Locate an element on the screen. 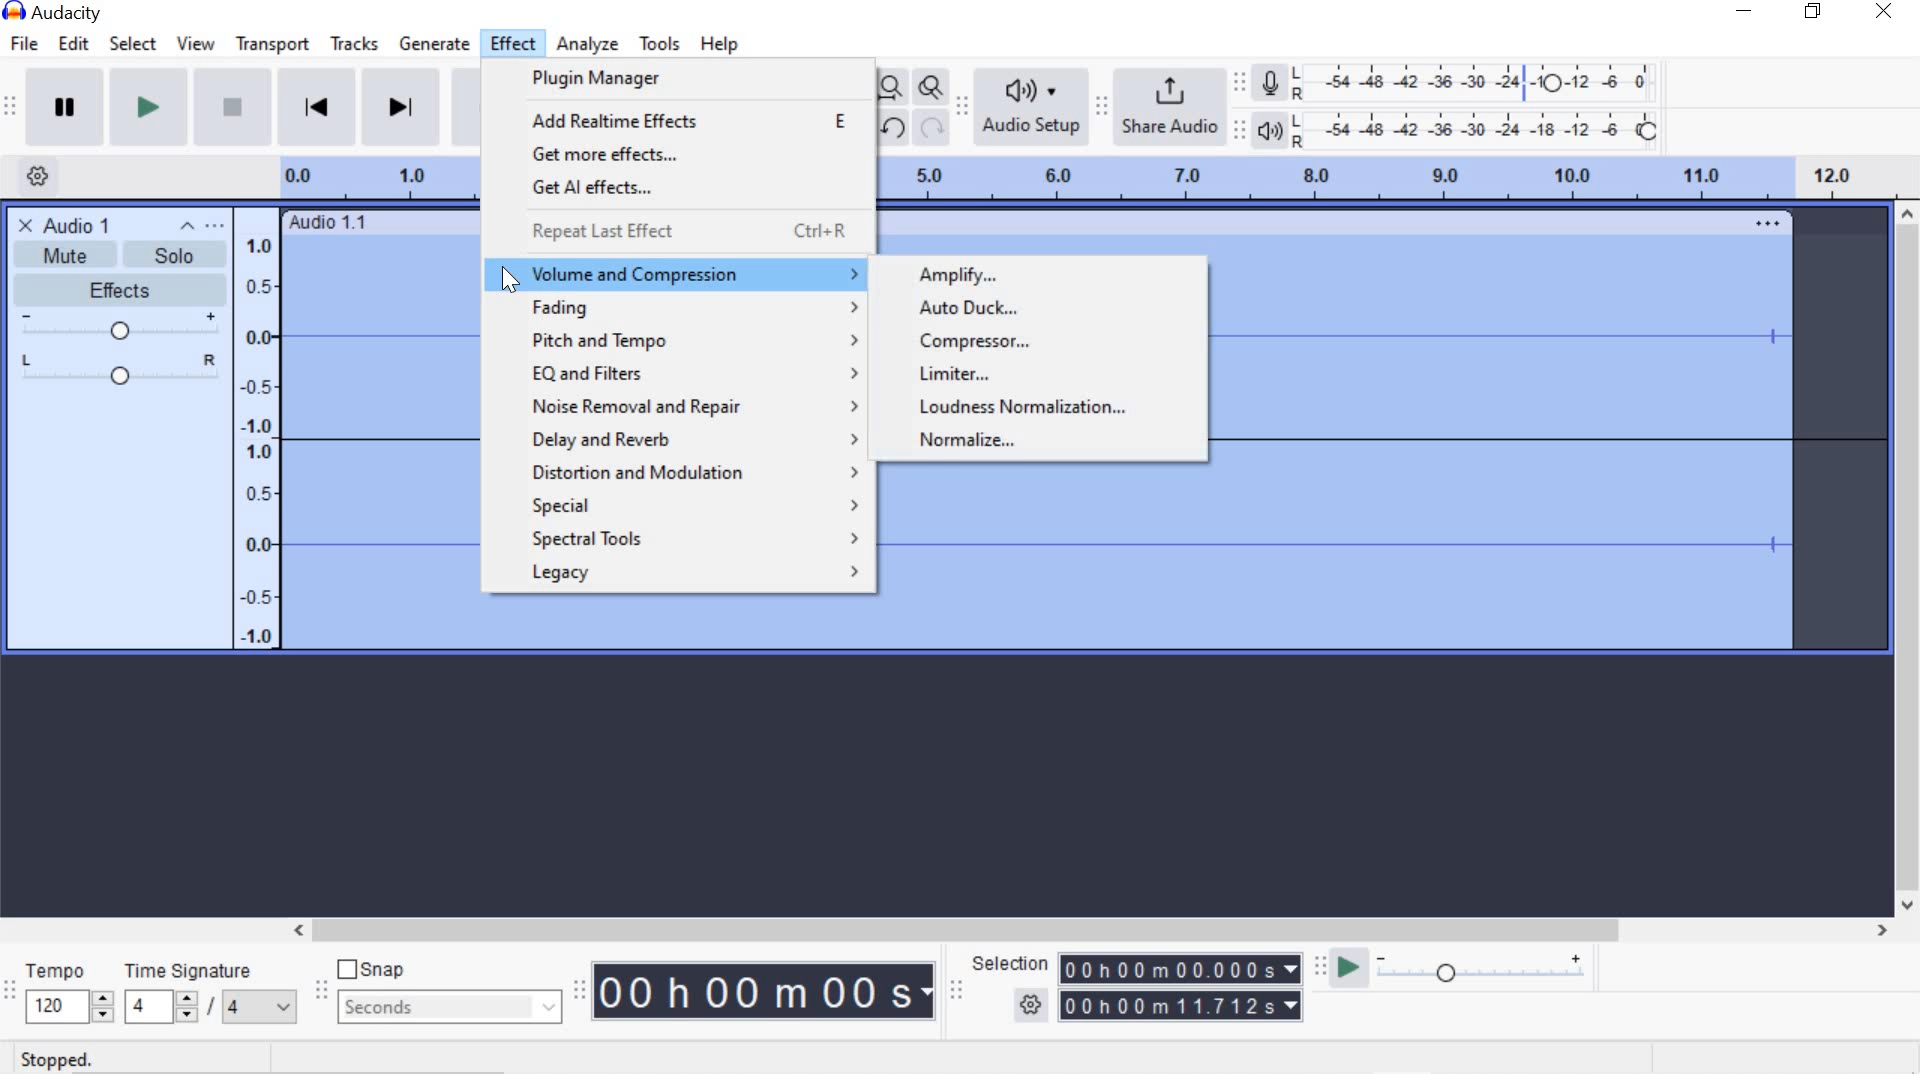  tracks is located at coordinates (353, 46).